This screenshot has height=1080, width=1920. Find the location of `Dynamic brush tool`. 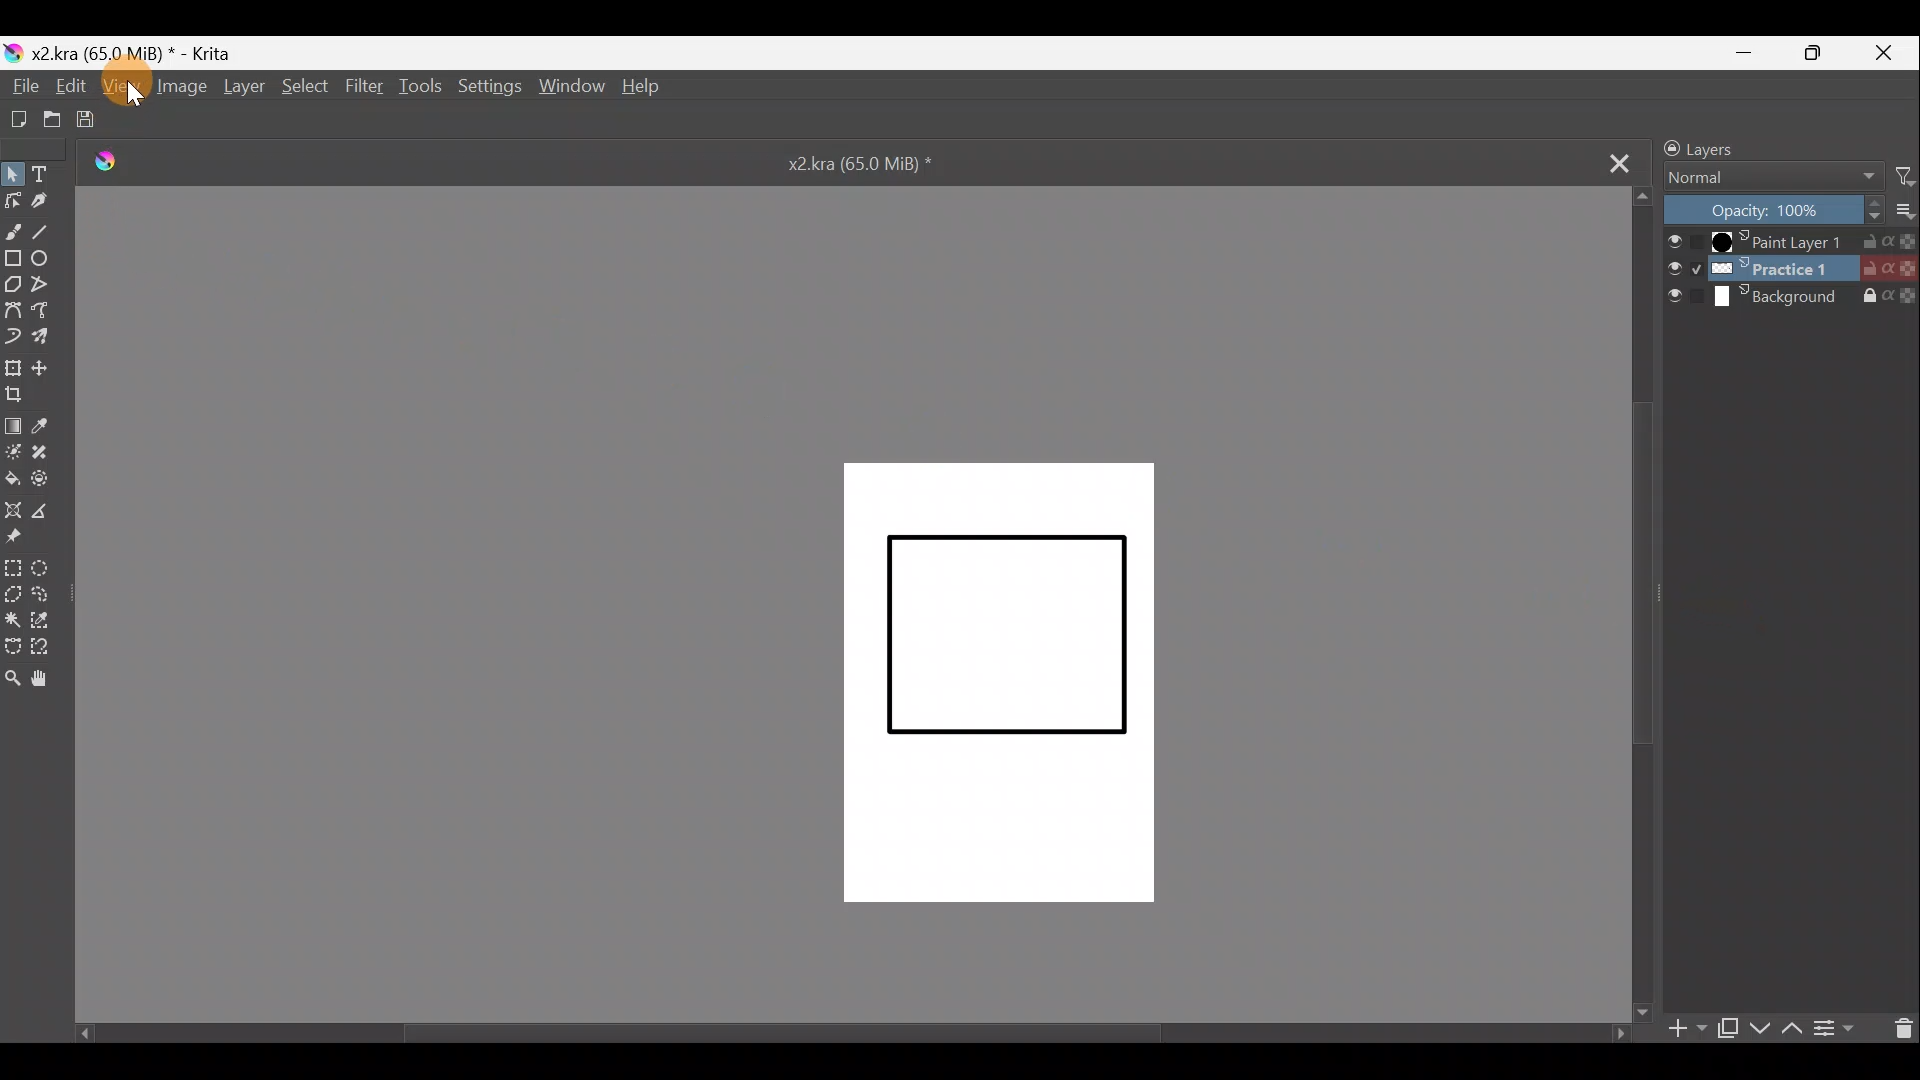

Dynamic brush tool is located at coordinates (16, 336).